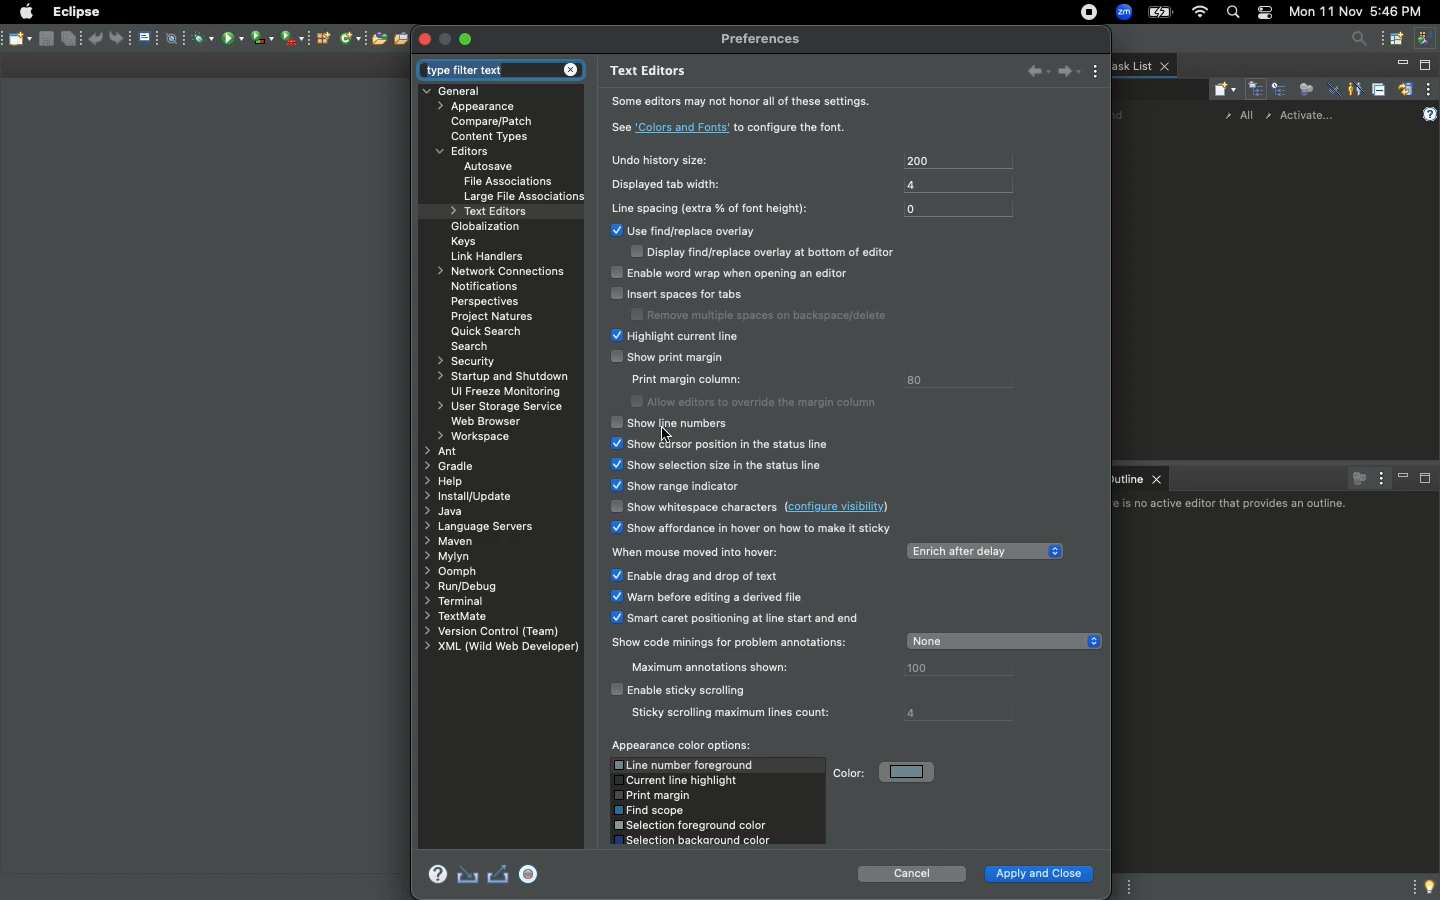 The image size is (1440, 900). What do you see at coordinates (501, 375) in the screenshot?
I see `Startup and shutdown` at bounding box center [501, 375].